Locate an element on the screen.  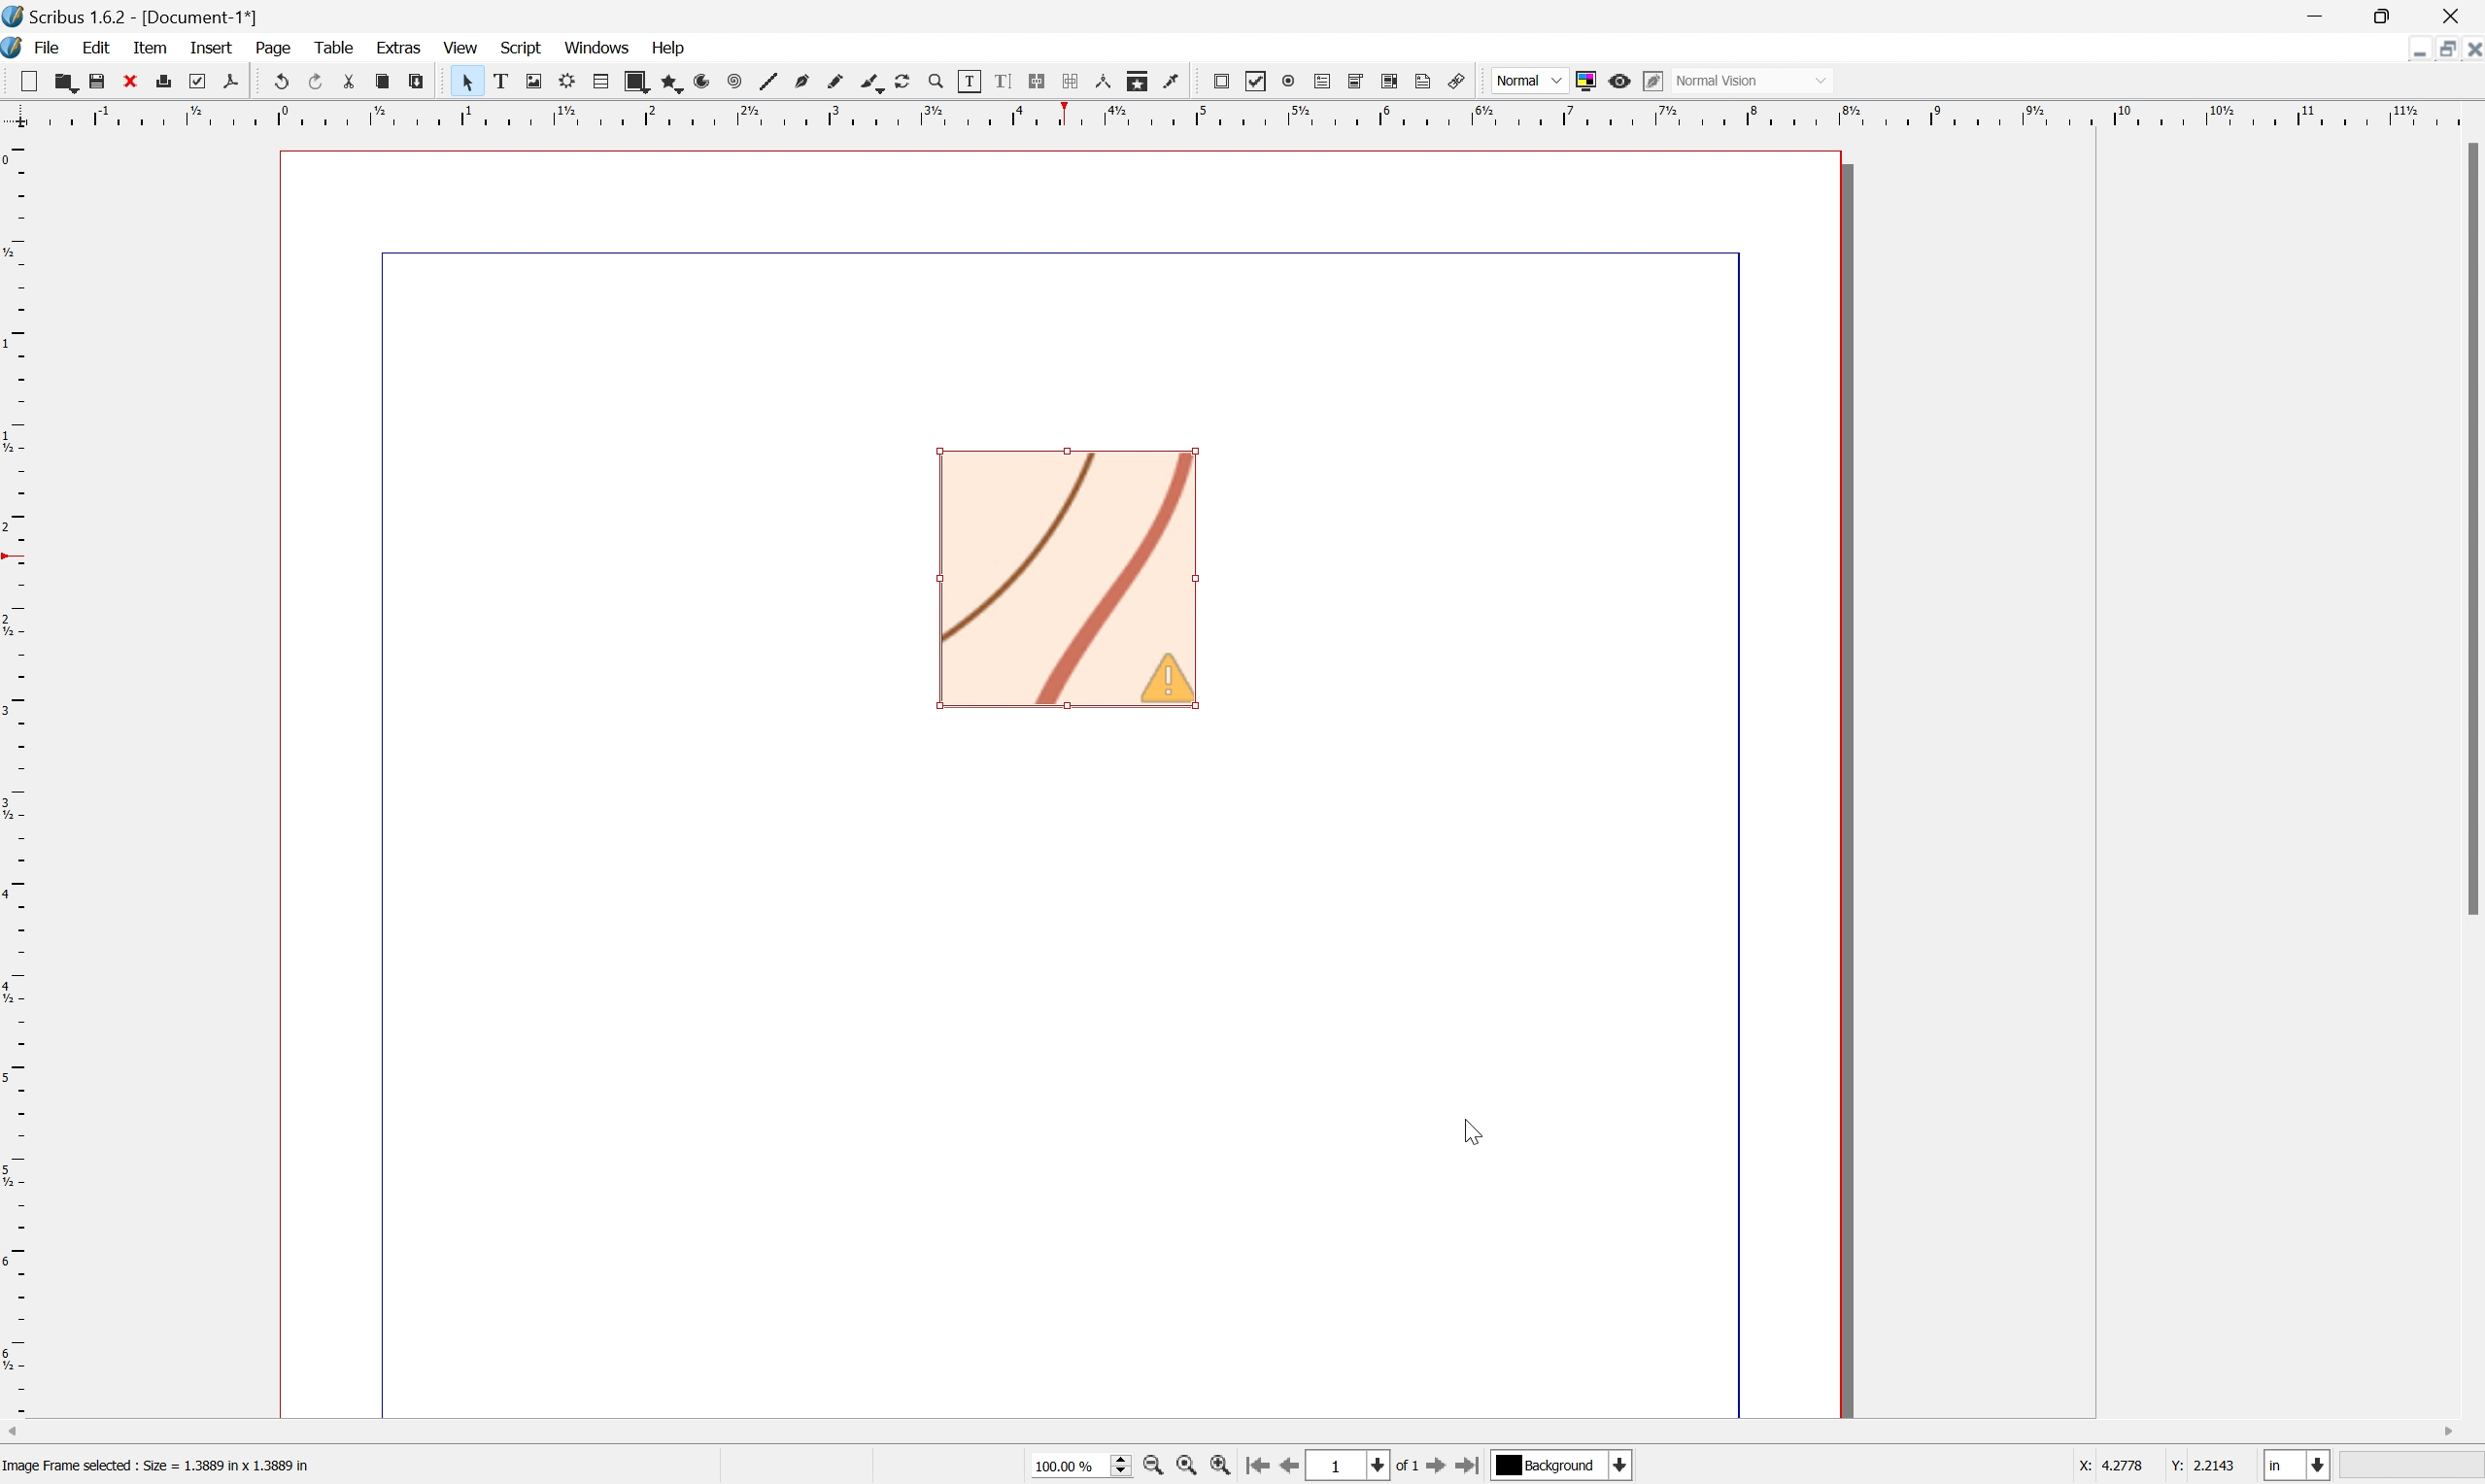
Arc is located at coordinates (707, 81).